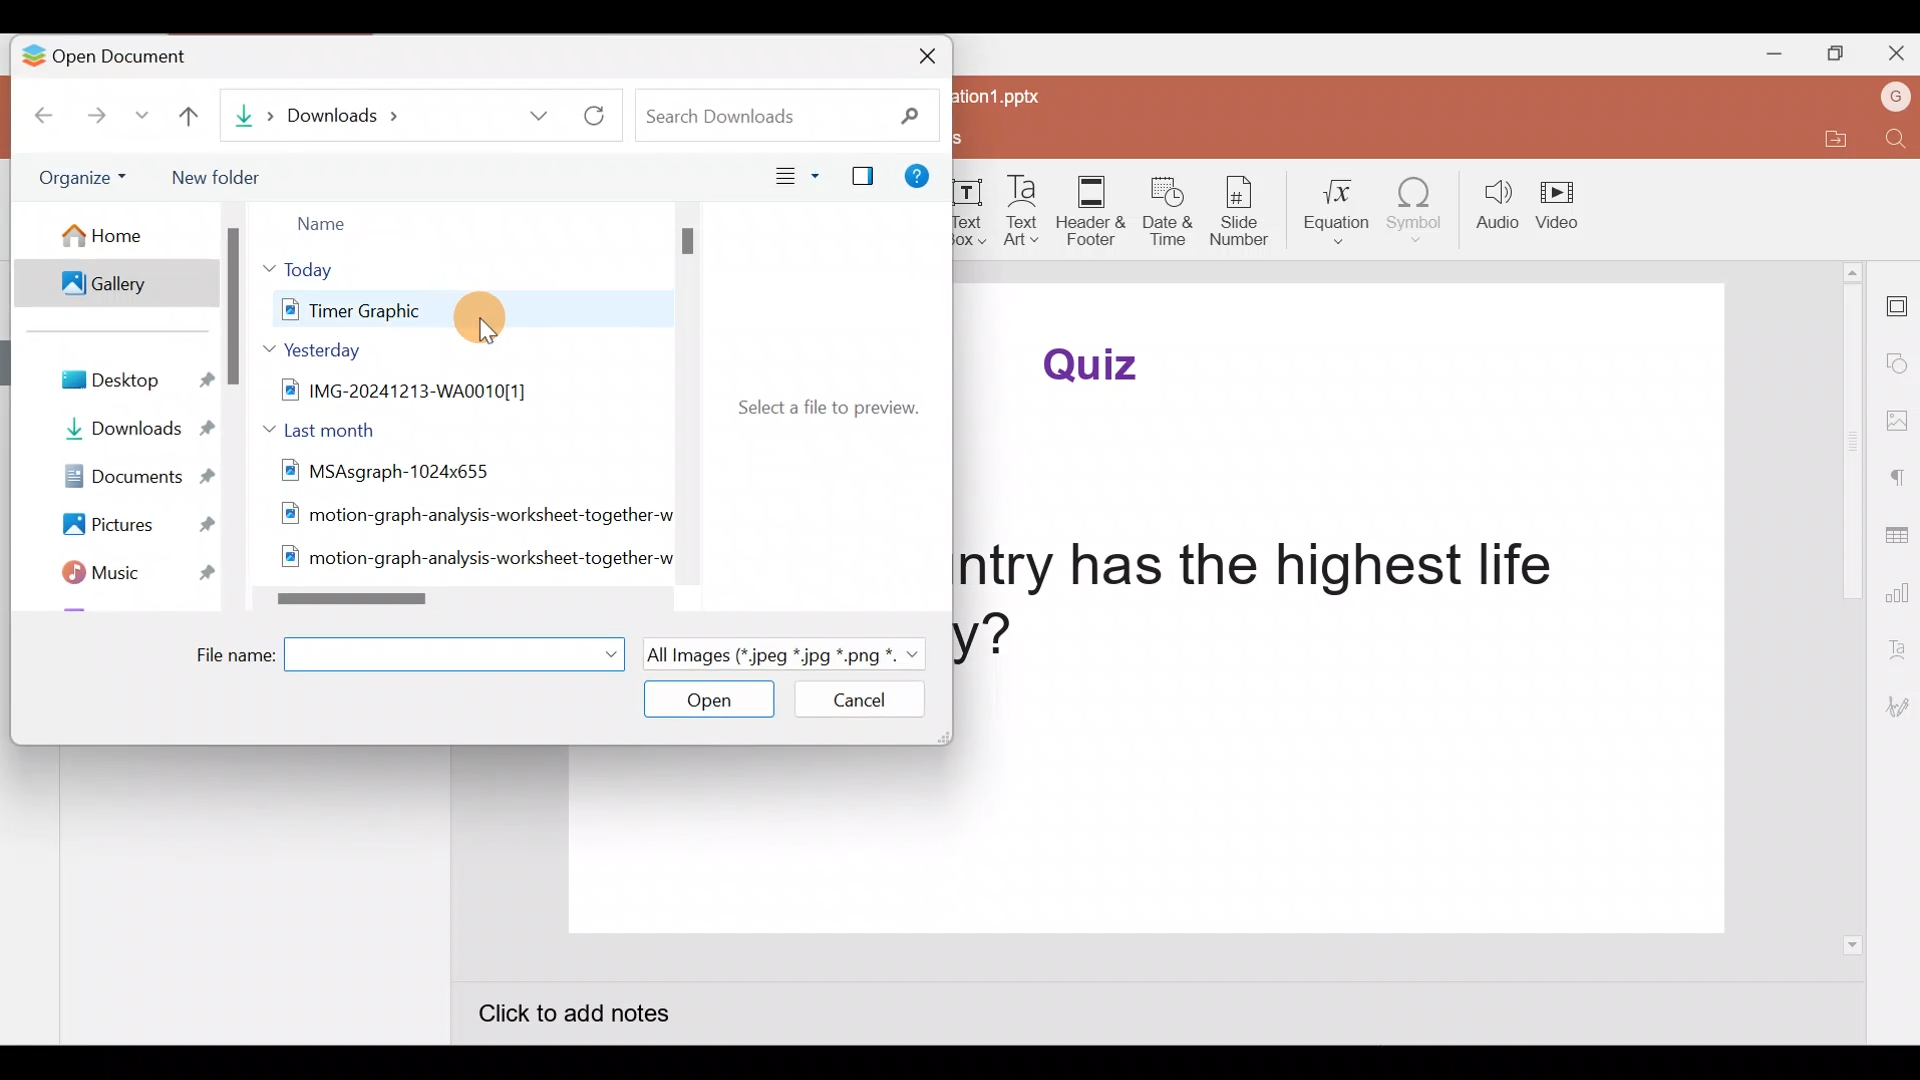 The image size is (1920, 1080). Describe the element at coordinates (386, 221) in the screenshot. I see `Name` at that location.